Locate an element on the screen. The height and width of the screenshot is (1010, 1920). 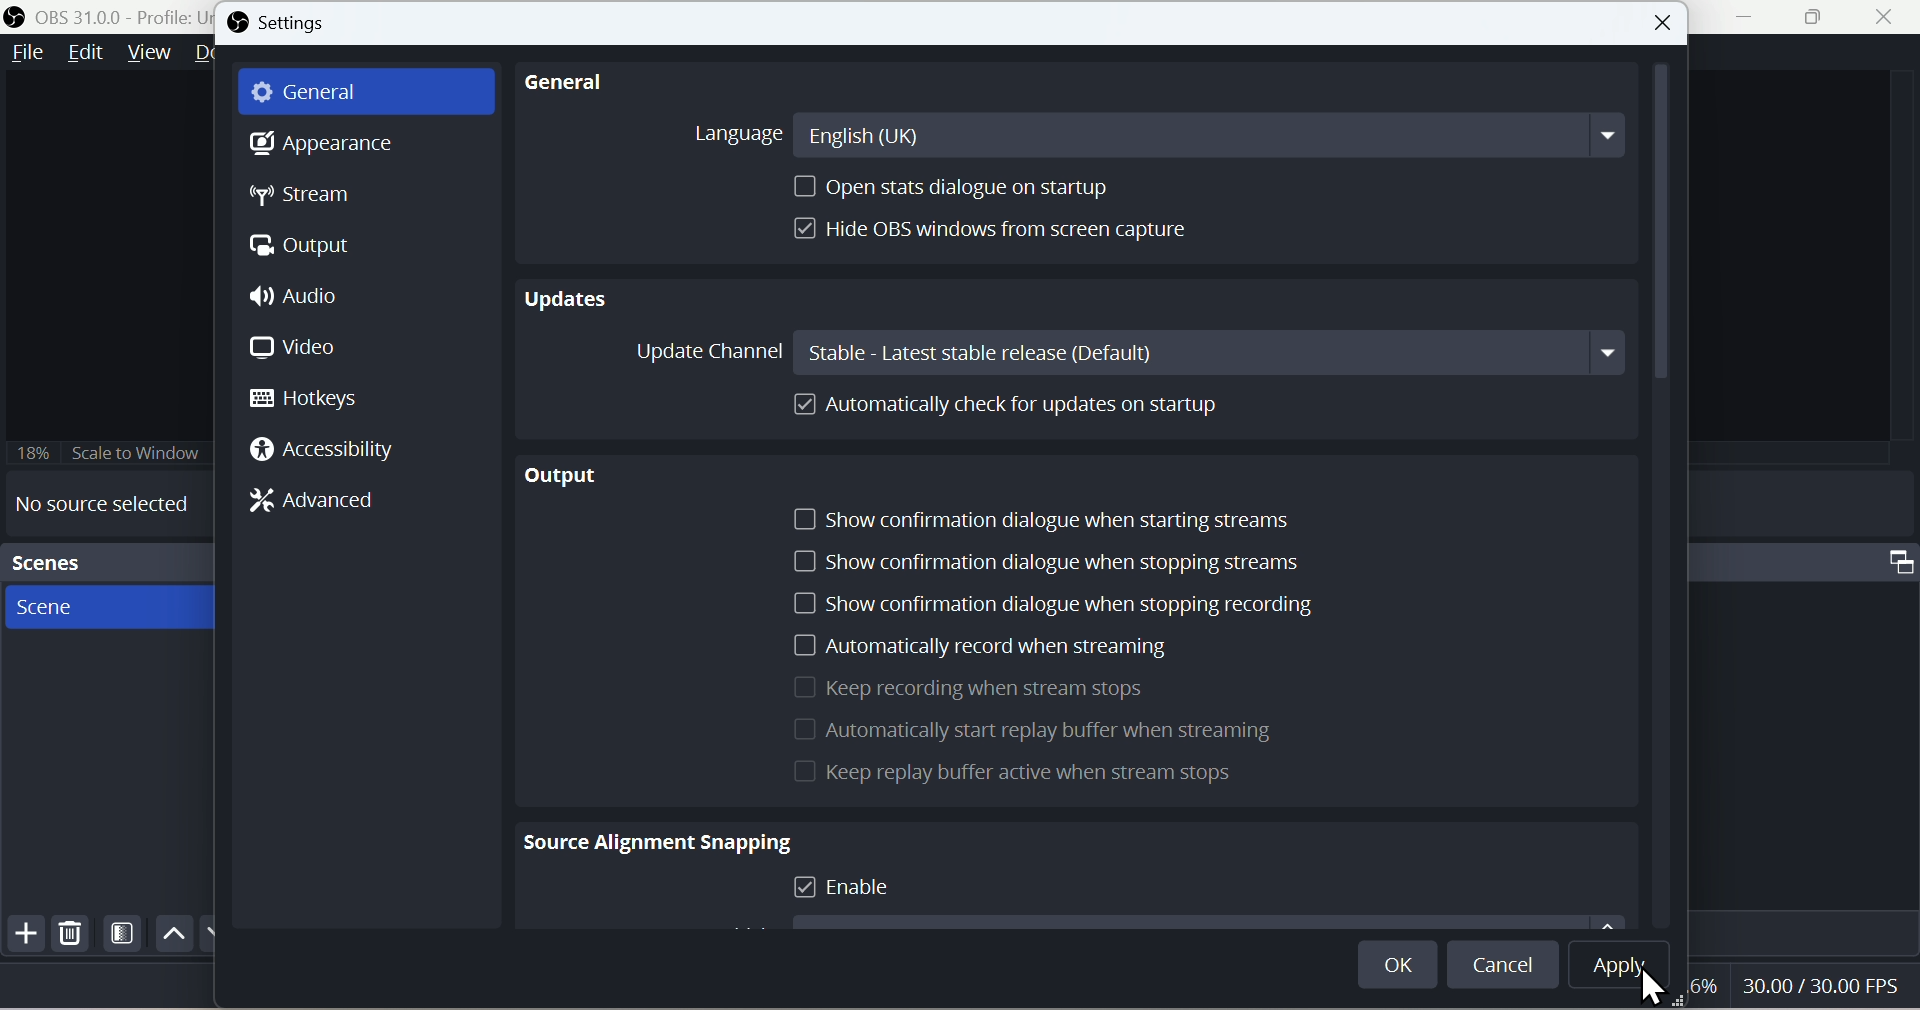
Automatically cheque up for updates on startup is located at coordinates (1003, 414).